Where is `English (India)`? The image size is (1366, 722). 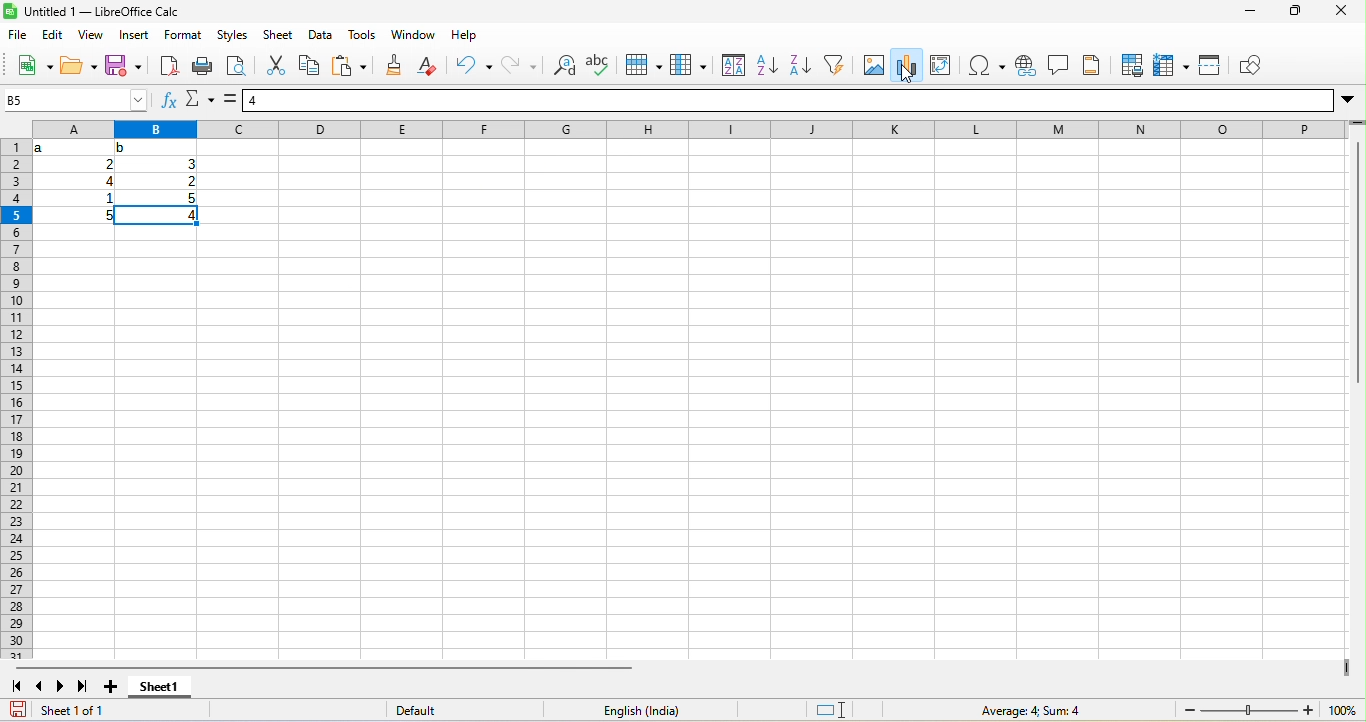
English (India) is located at coordinates (640, 710).